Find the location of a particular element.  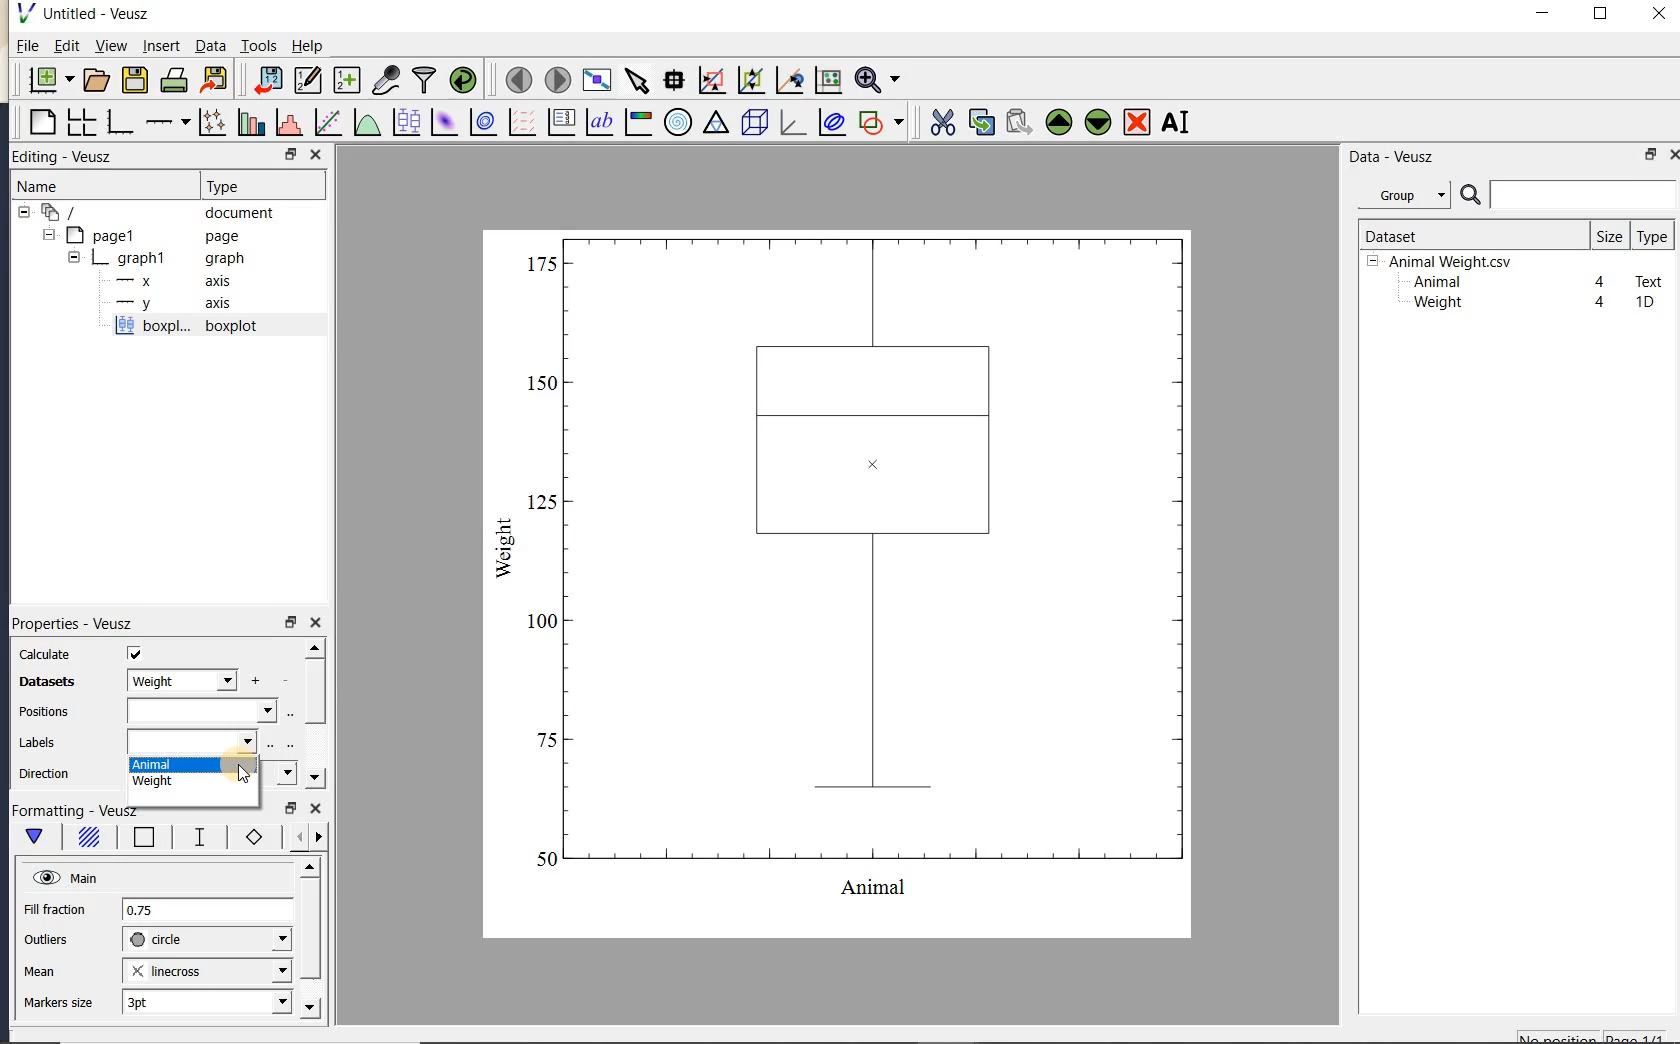

view plot full screen is located at coordinates (596, 81).